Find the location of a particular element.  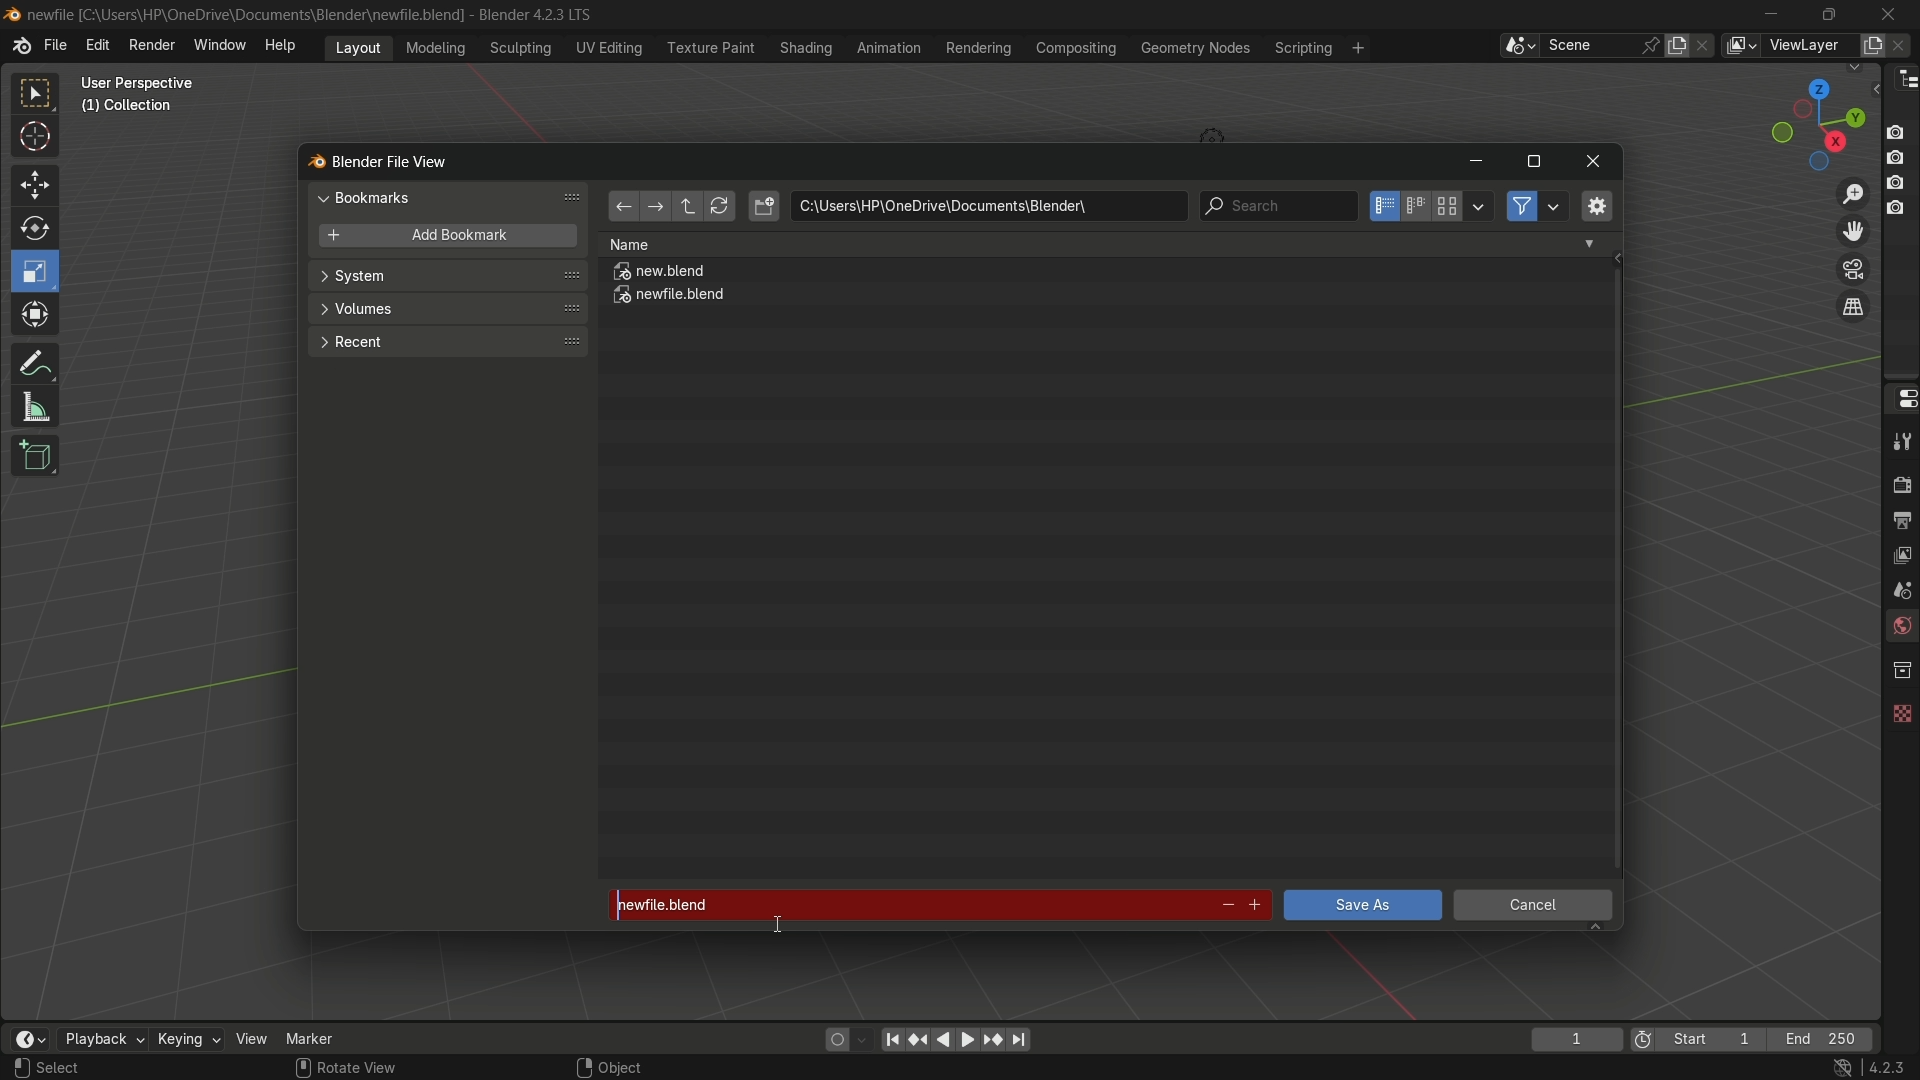

cursor is located at coordinates (36, 140).